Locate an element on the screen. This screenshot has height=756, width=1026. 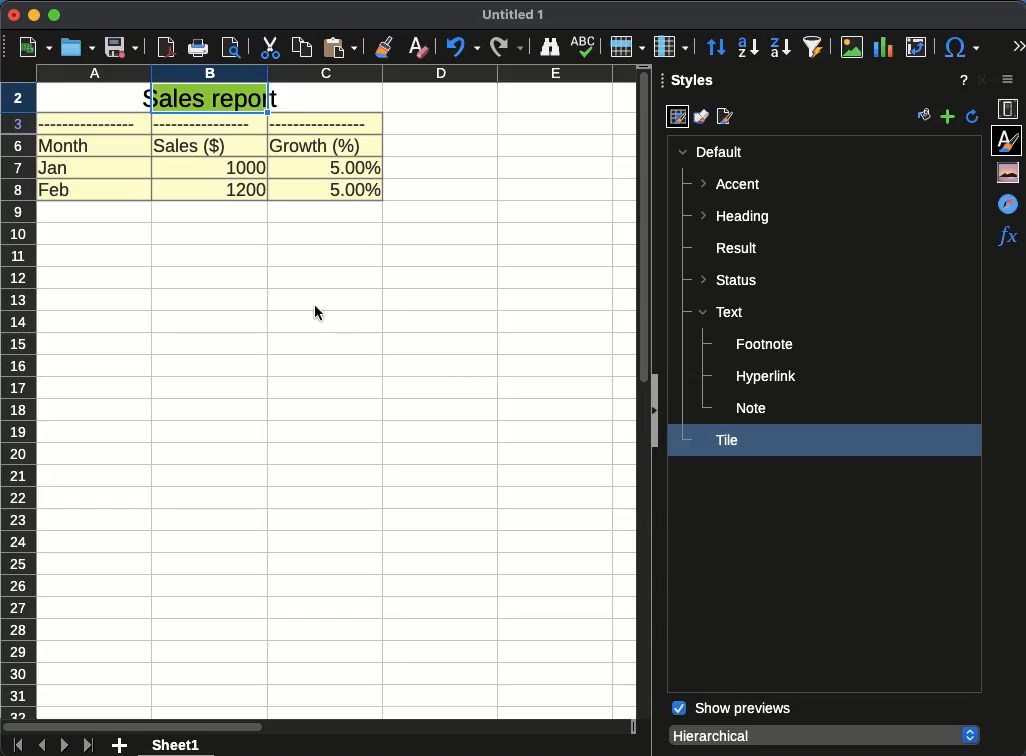
functions is located at coordinates (1007, 235).